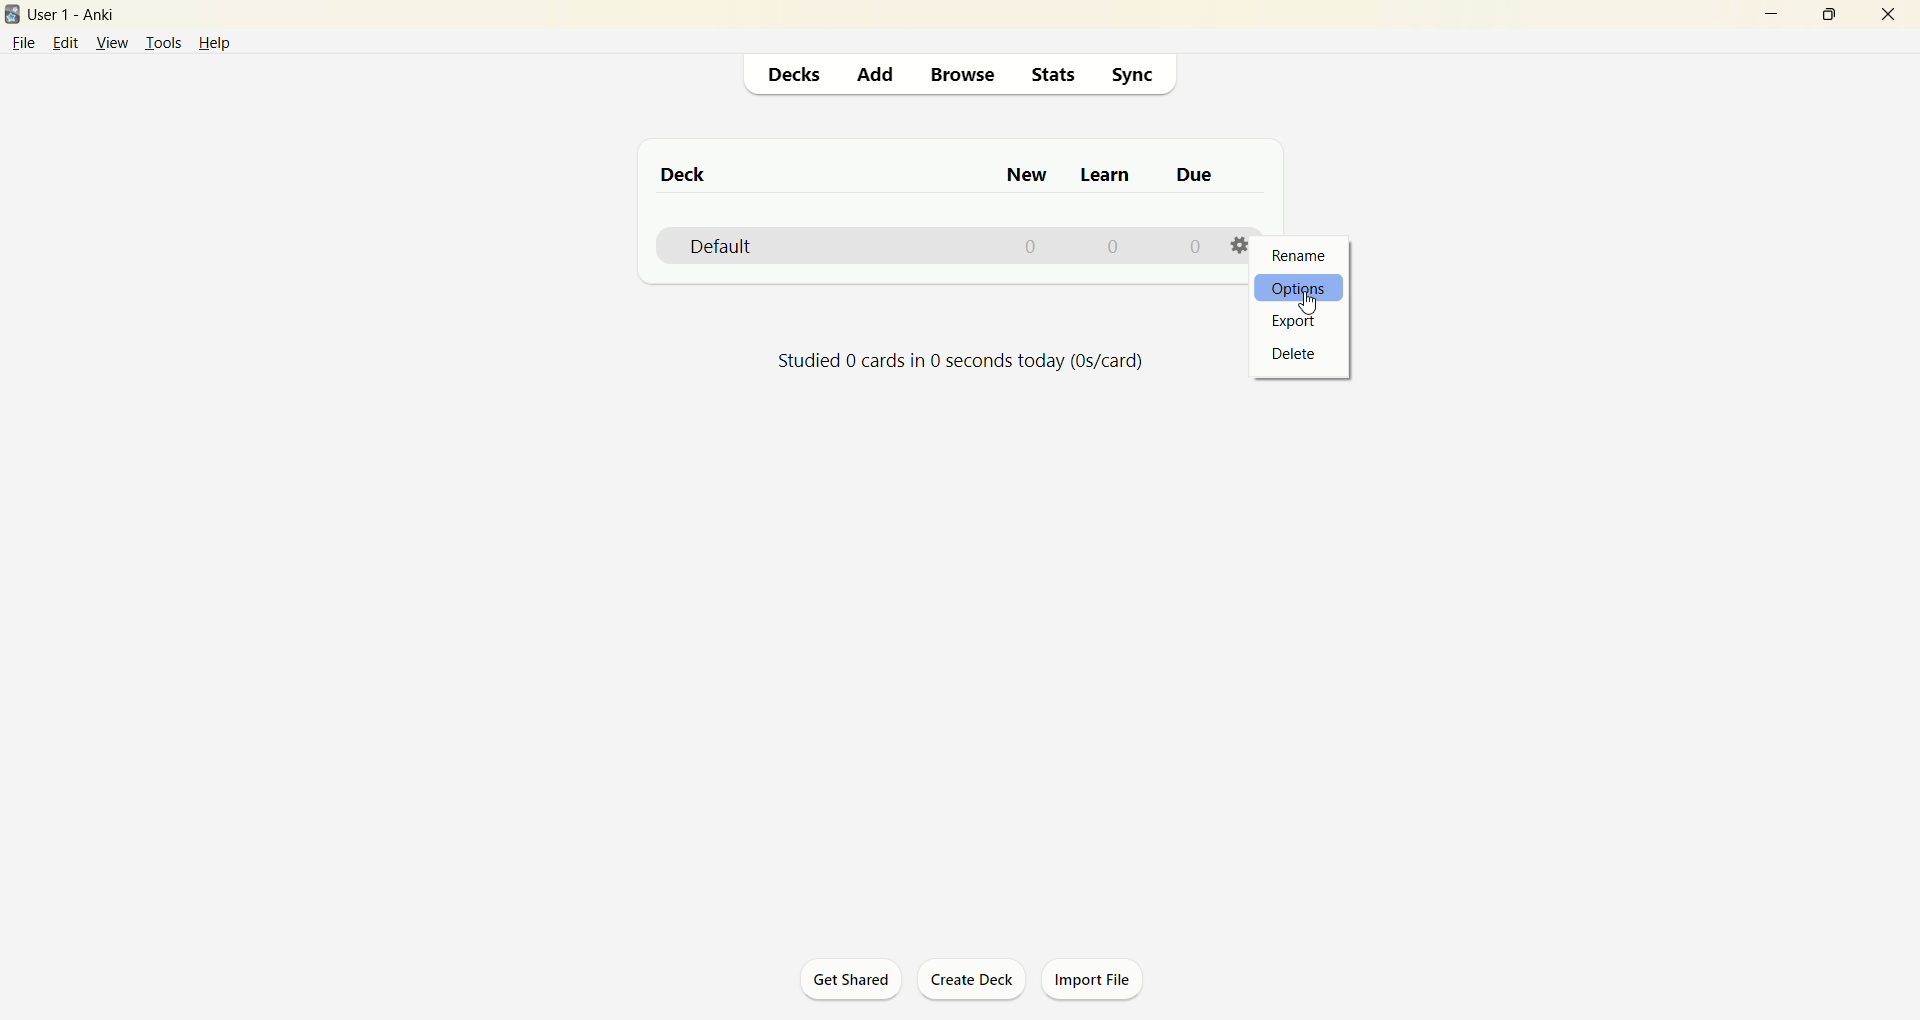 The width and height of the screenshot is (1920, 1020). What do you see at coordinates (1105, 178) in the screenshot?
I see `learn` at bounding box center [1105, 178].